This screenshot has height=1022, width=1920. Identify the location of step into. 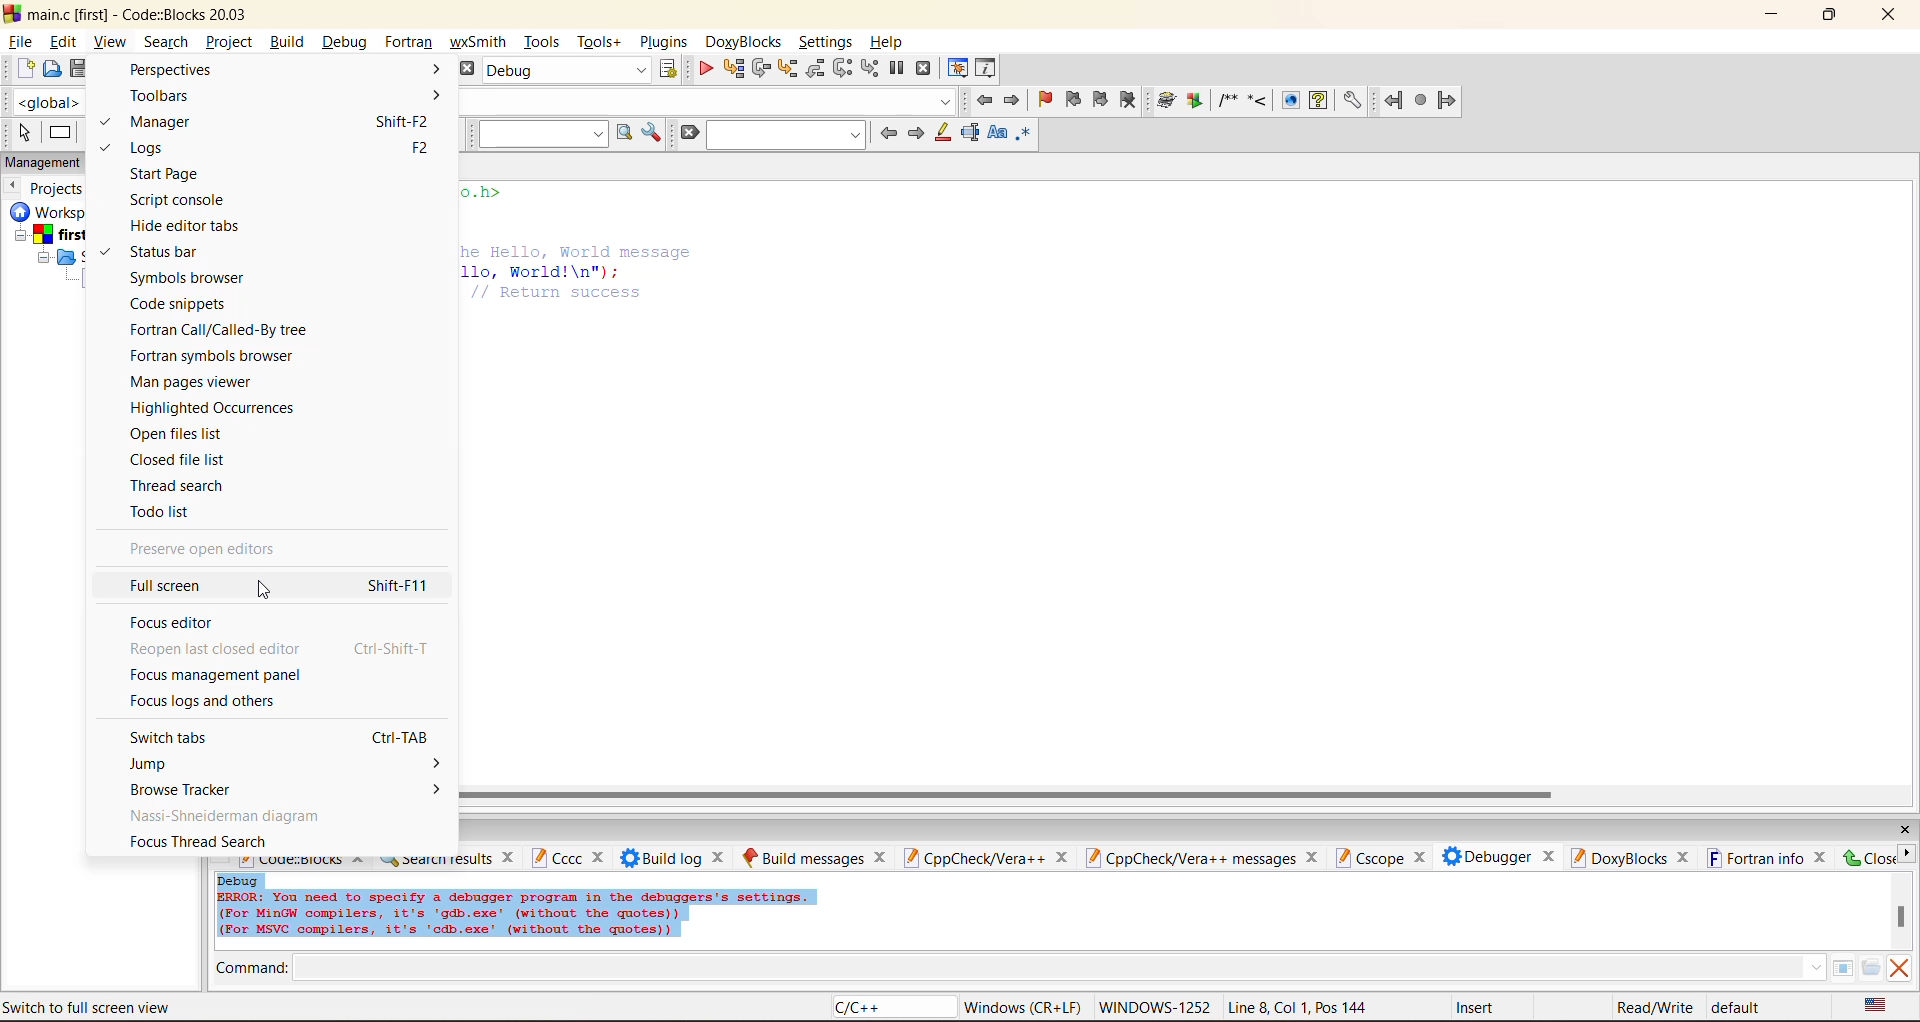
(792, 70).